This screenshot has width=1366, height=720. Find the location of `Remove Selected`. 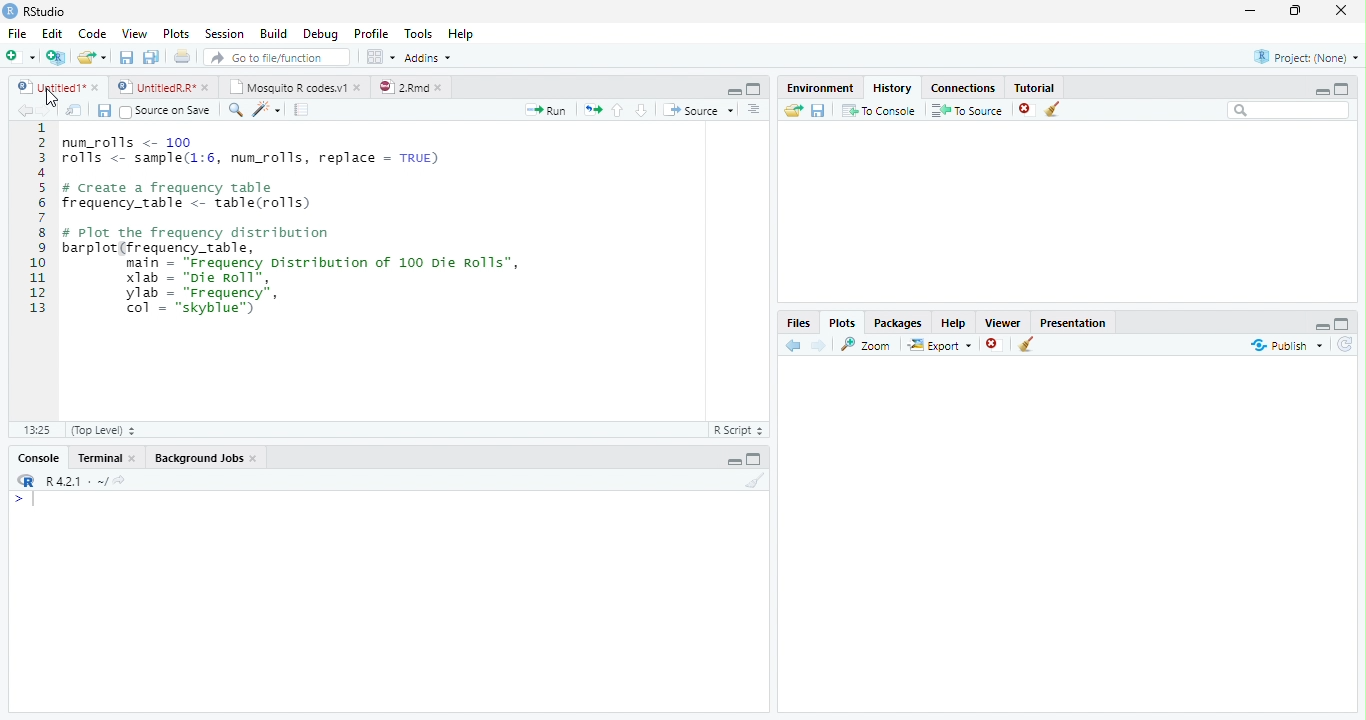

Remove Selected is located at coordinates (995, 346).